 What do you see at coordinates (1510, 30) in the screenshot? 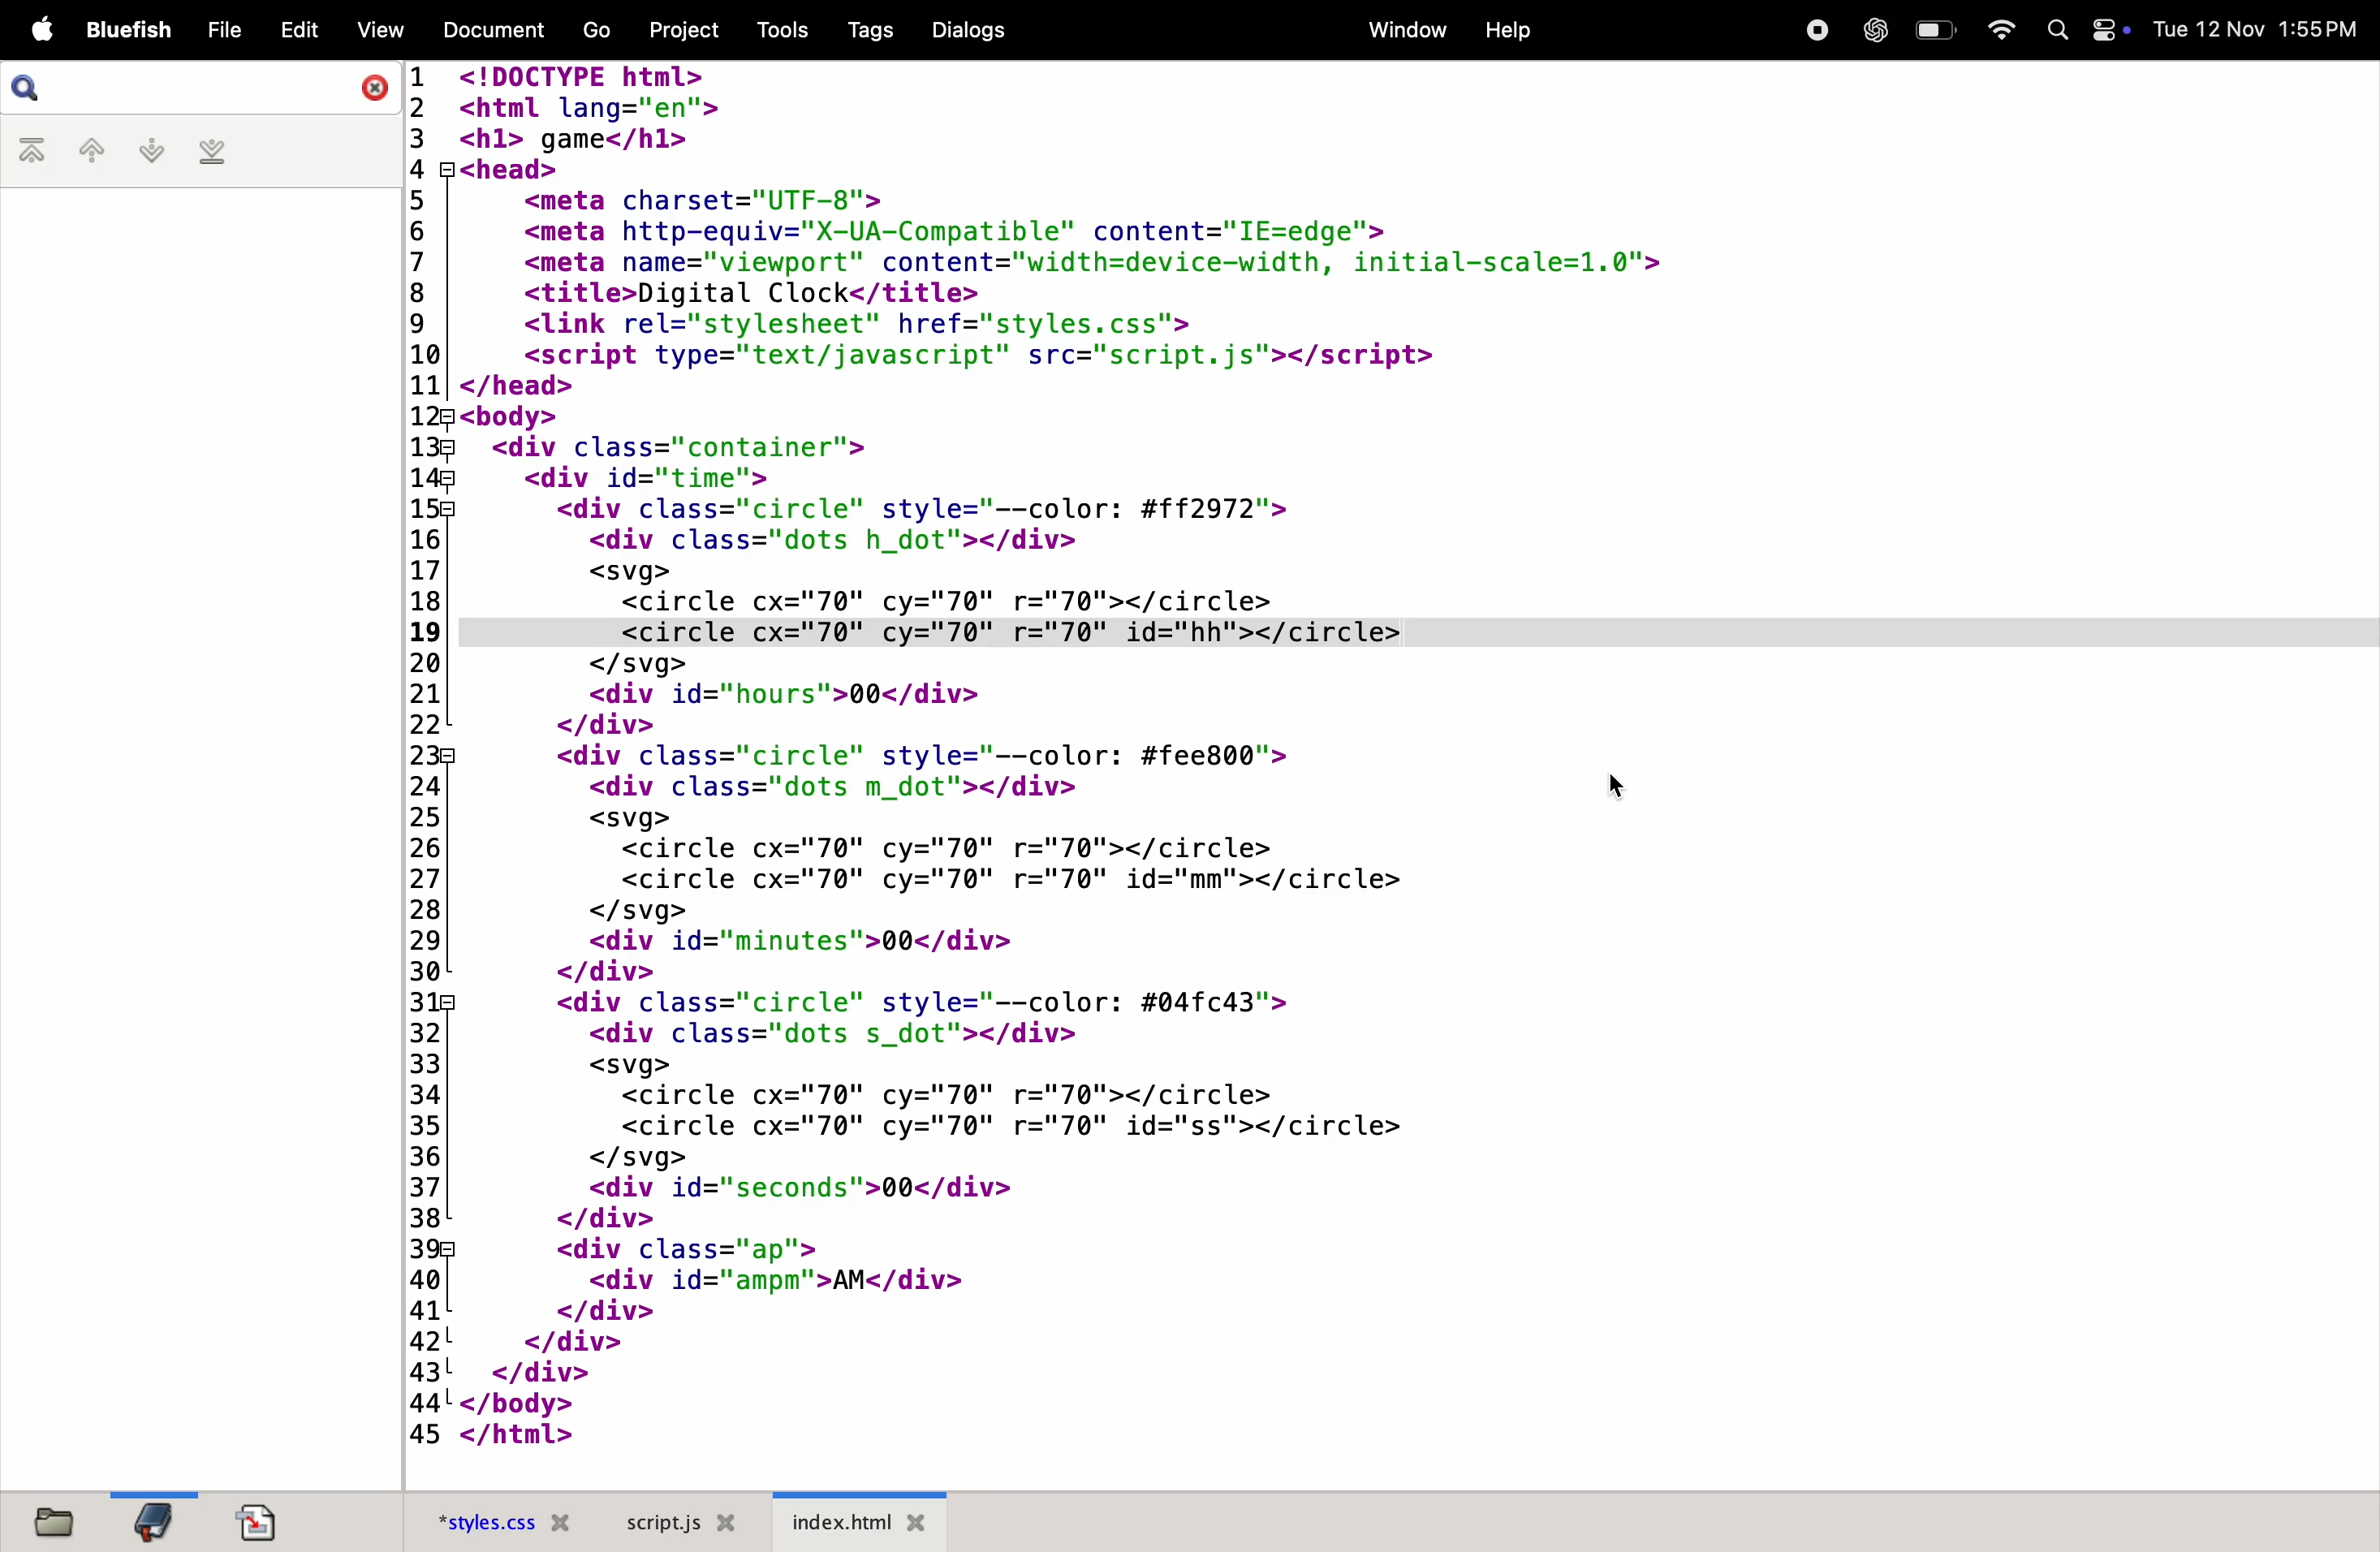
I see `help` at bounding box center [1510, 30].